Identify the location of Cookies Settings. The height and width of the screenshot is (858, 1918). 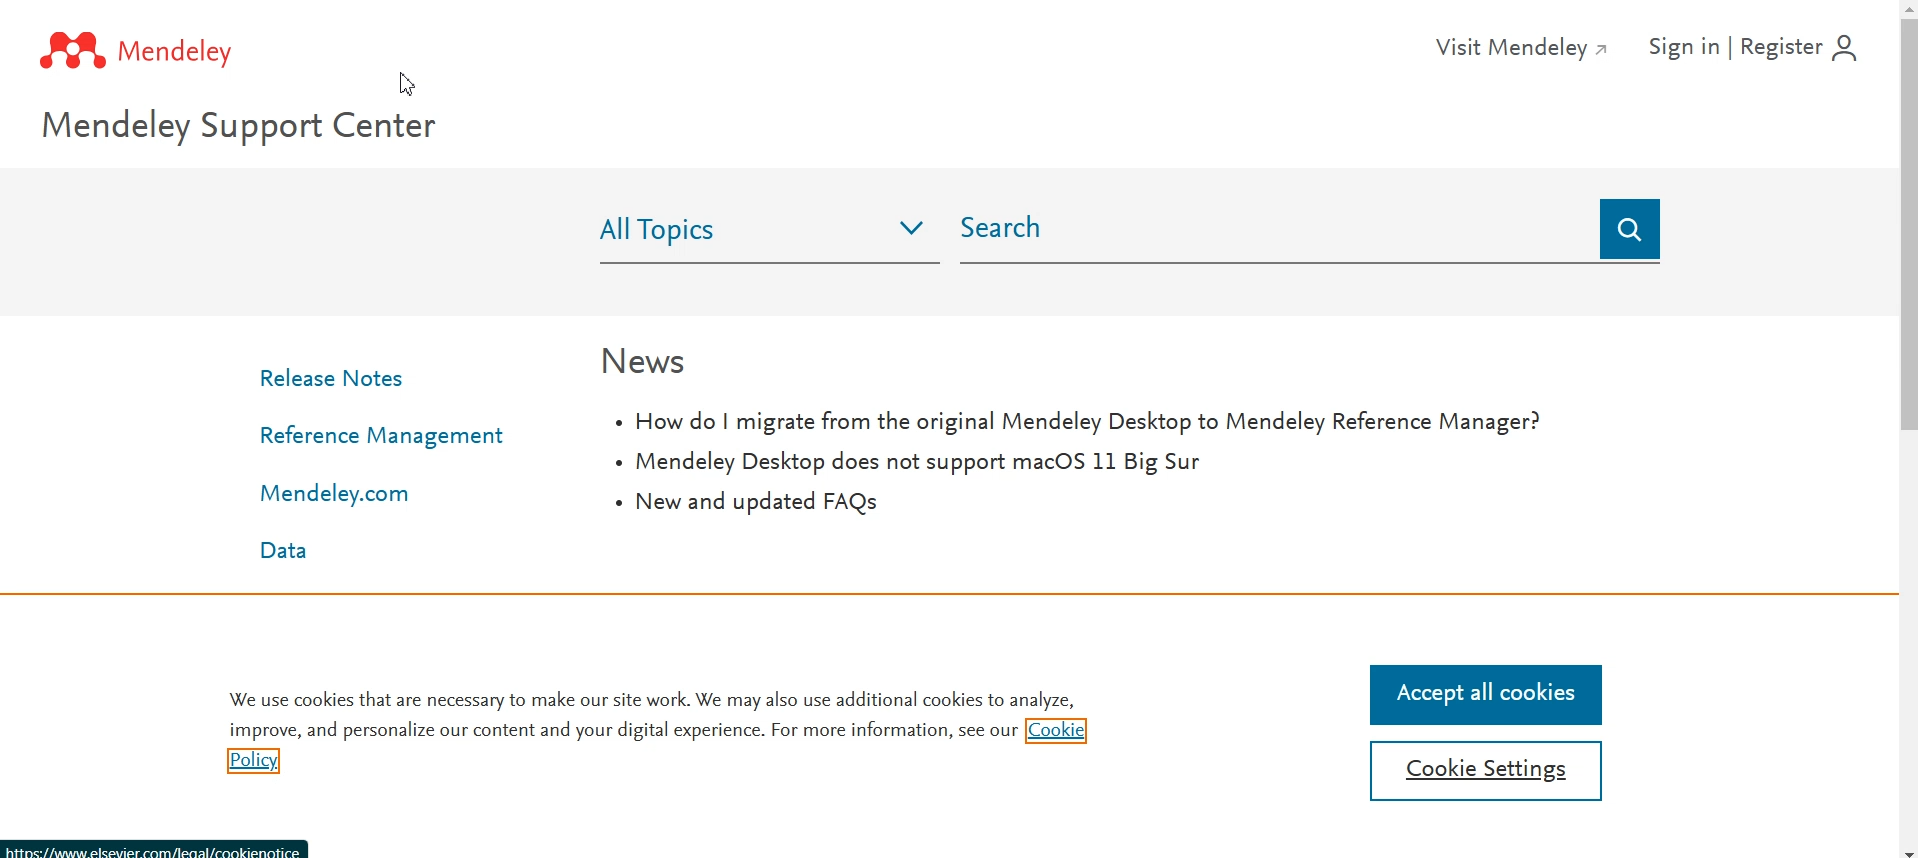
(1489, 772).